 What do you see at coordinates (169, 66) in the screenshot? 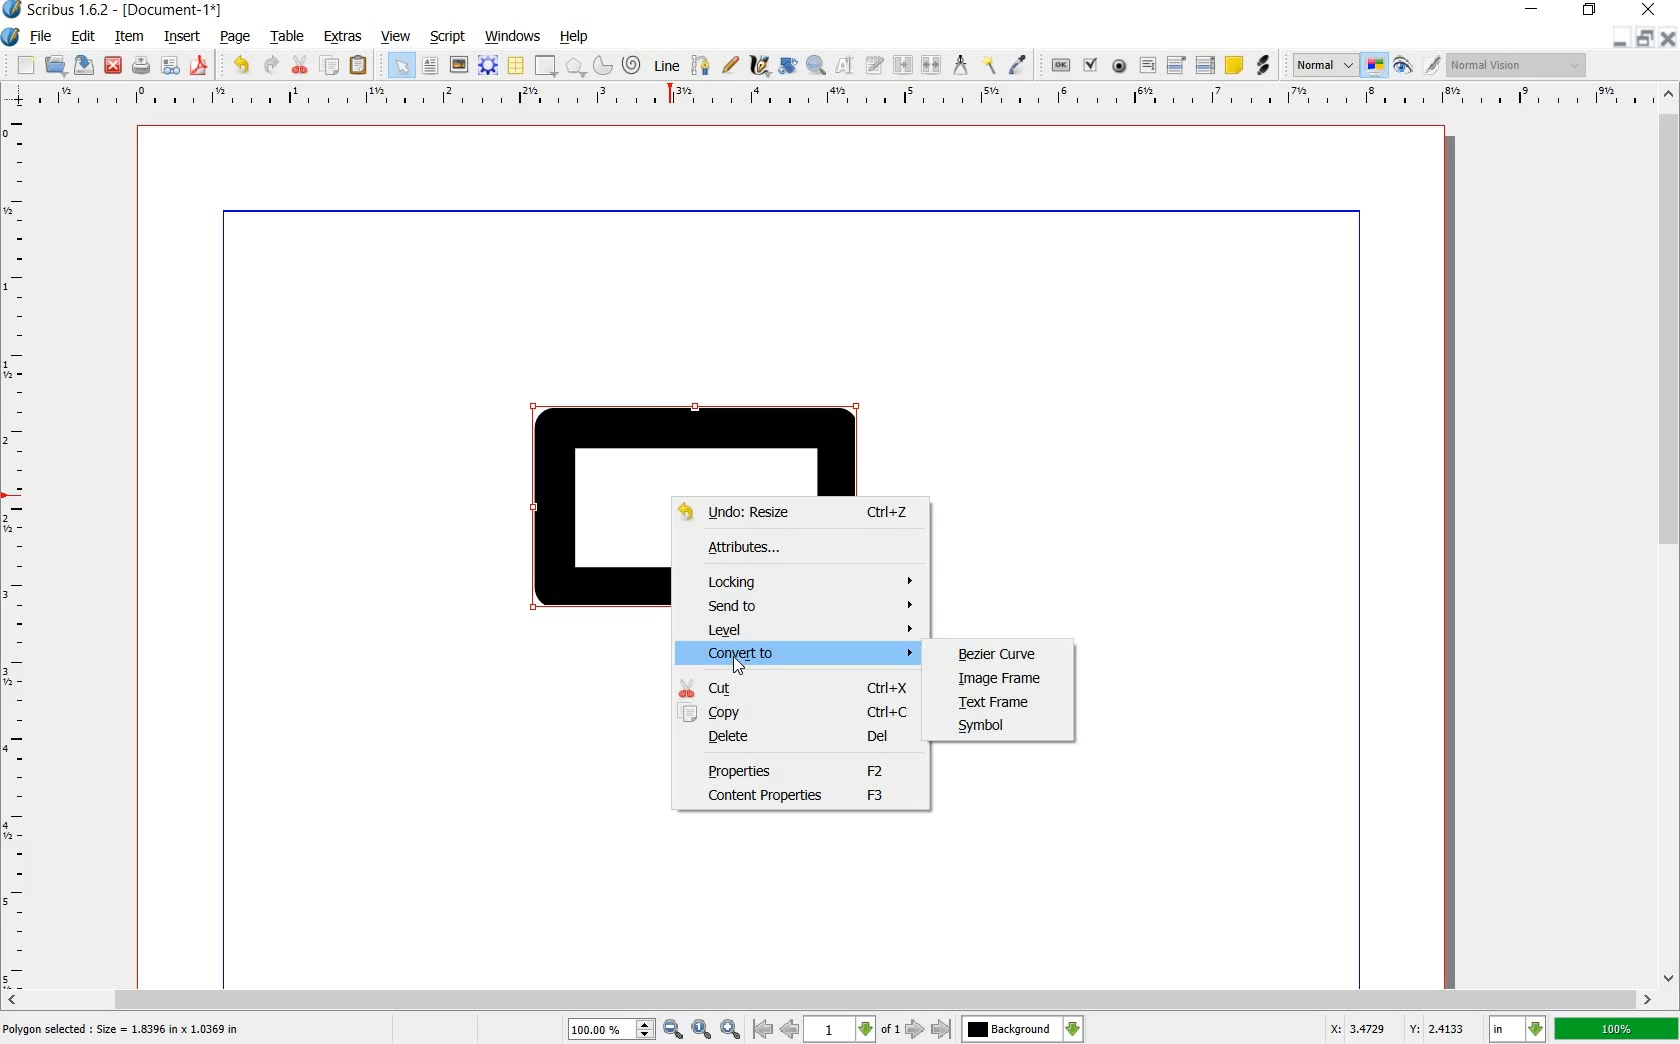
I see `preflight verifier` at bounding box center [169, 66].